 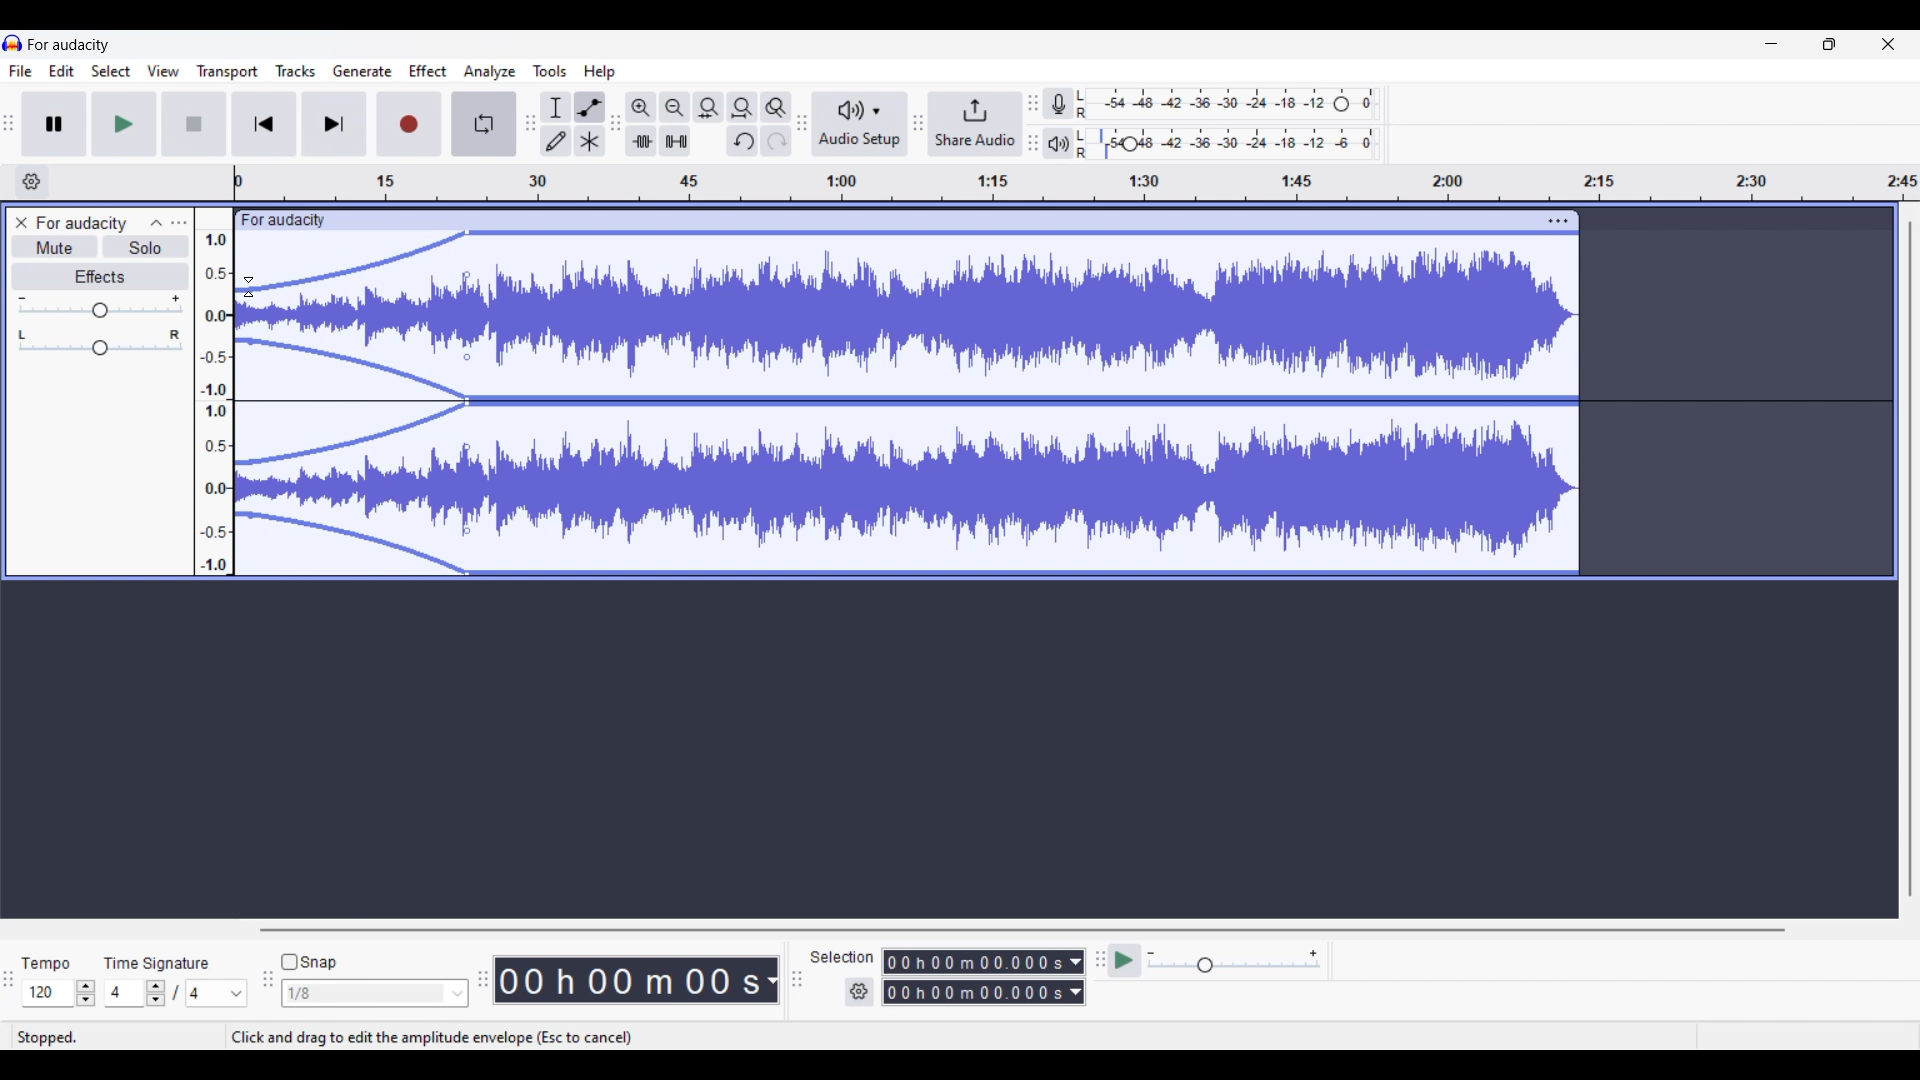 I want to click on Undo, so click(x=743, y=141).